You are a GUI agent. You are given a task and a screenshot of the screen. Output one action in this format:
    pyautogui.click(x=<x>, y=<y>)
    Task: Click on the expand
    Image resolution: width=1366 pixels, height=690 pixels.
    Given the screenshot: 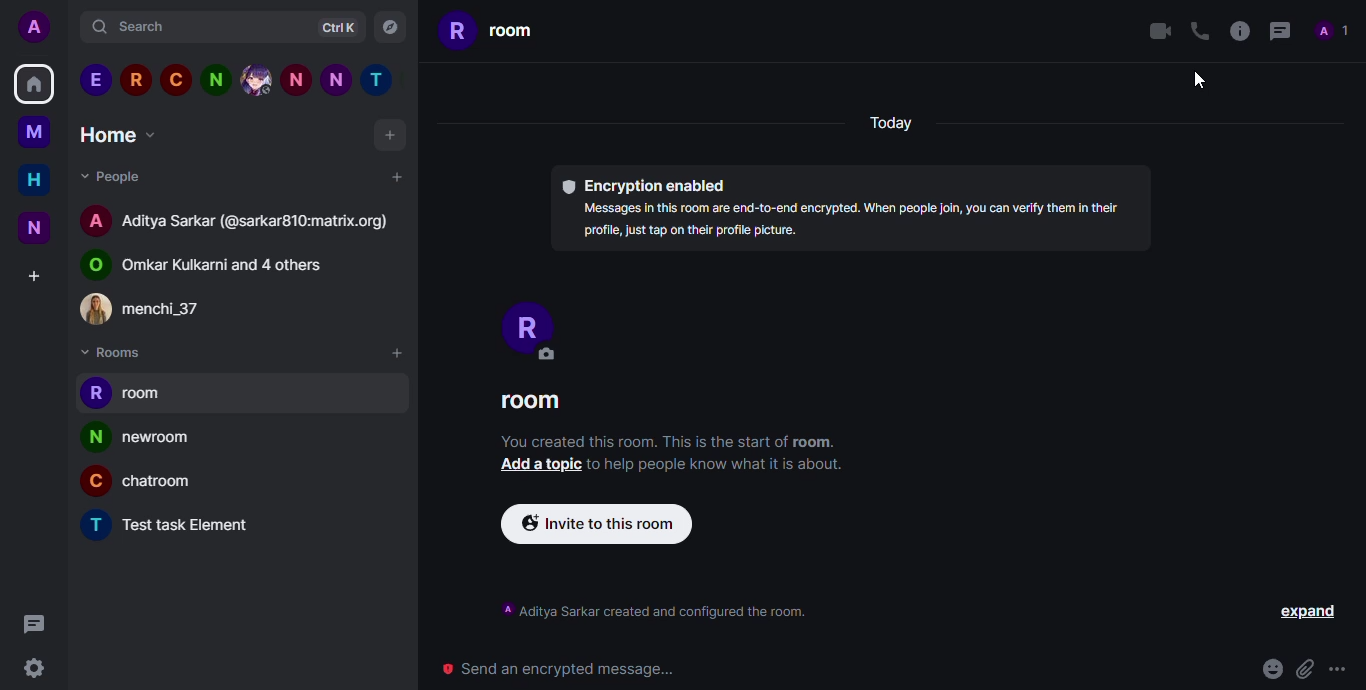 What is the action you would take?
    pyautogui.click(x=1313, y=611)
    